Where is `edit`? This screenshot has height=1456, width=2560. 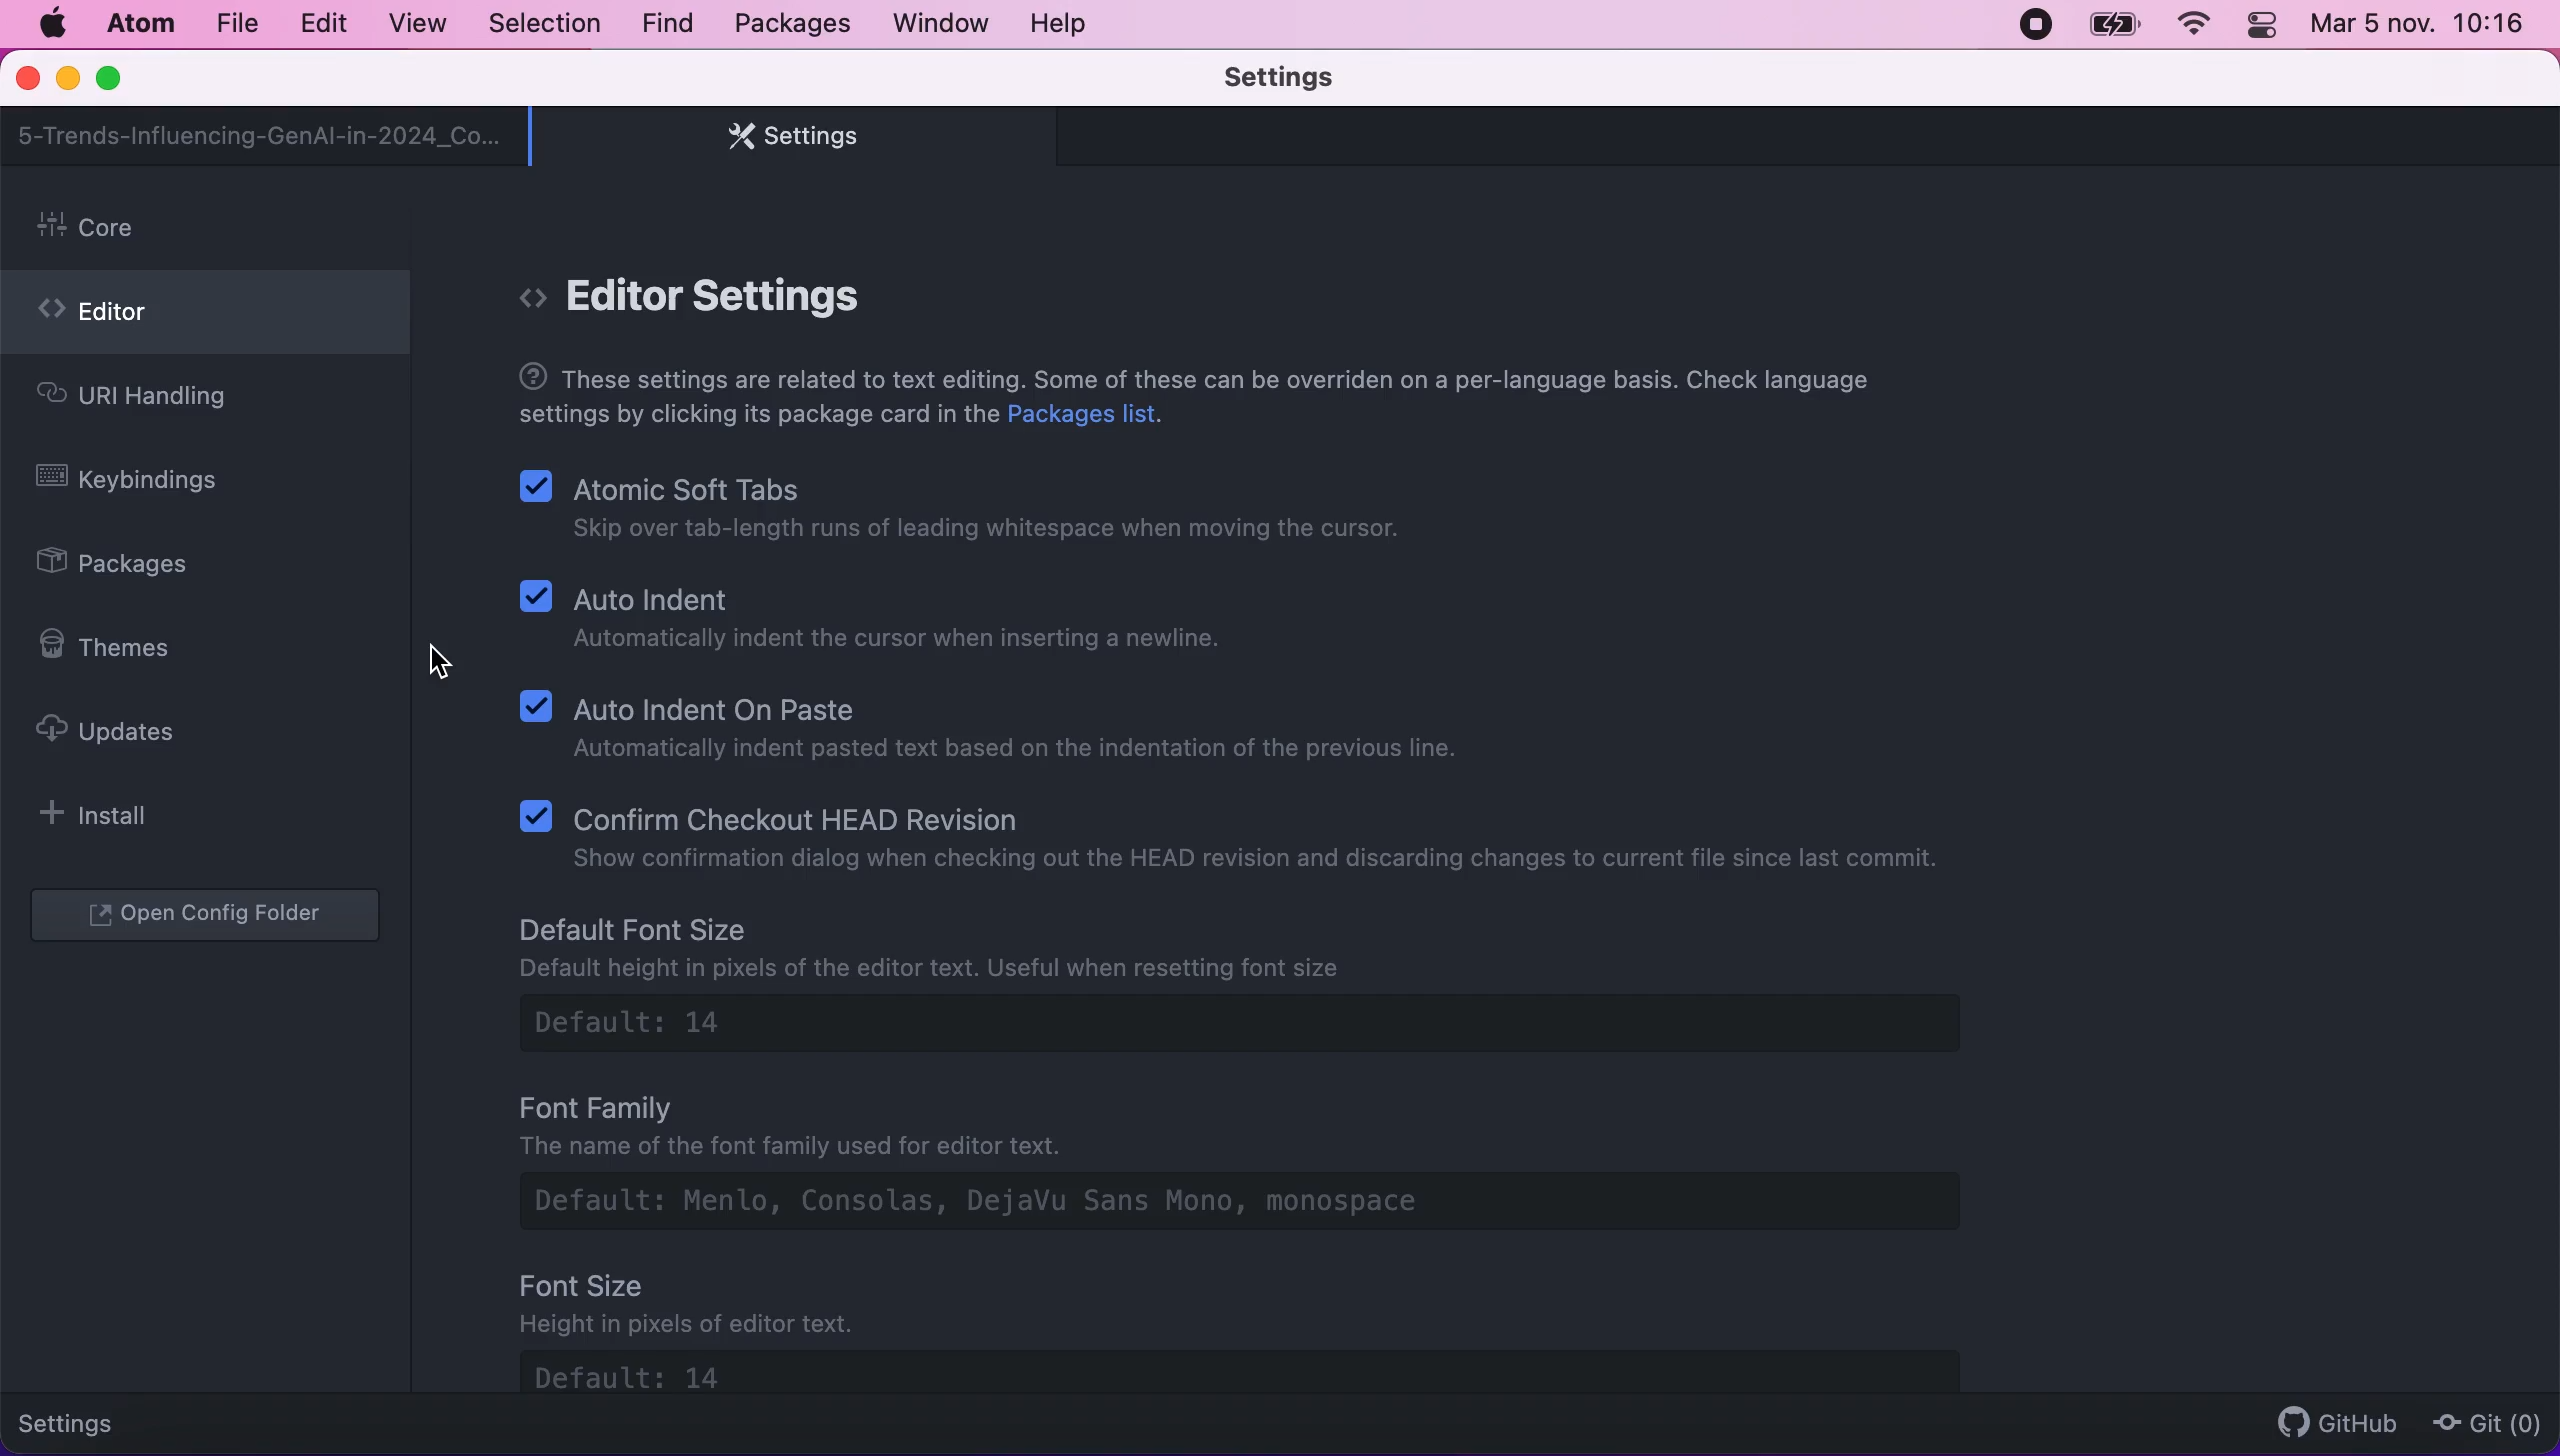
edit is located at coordinates (322, 24).